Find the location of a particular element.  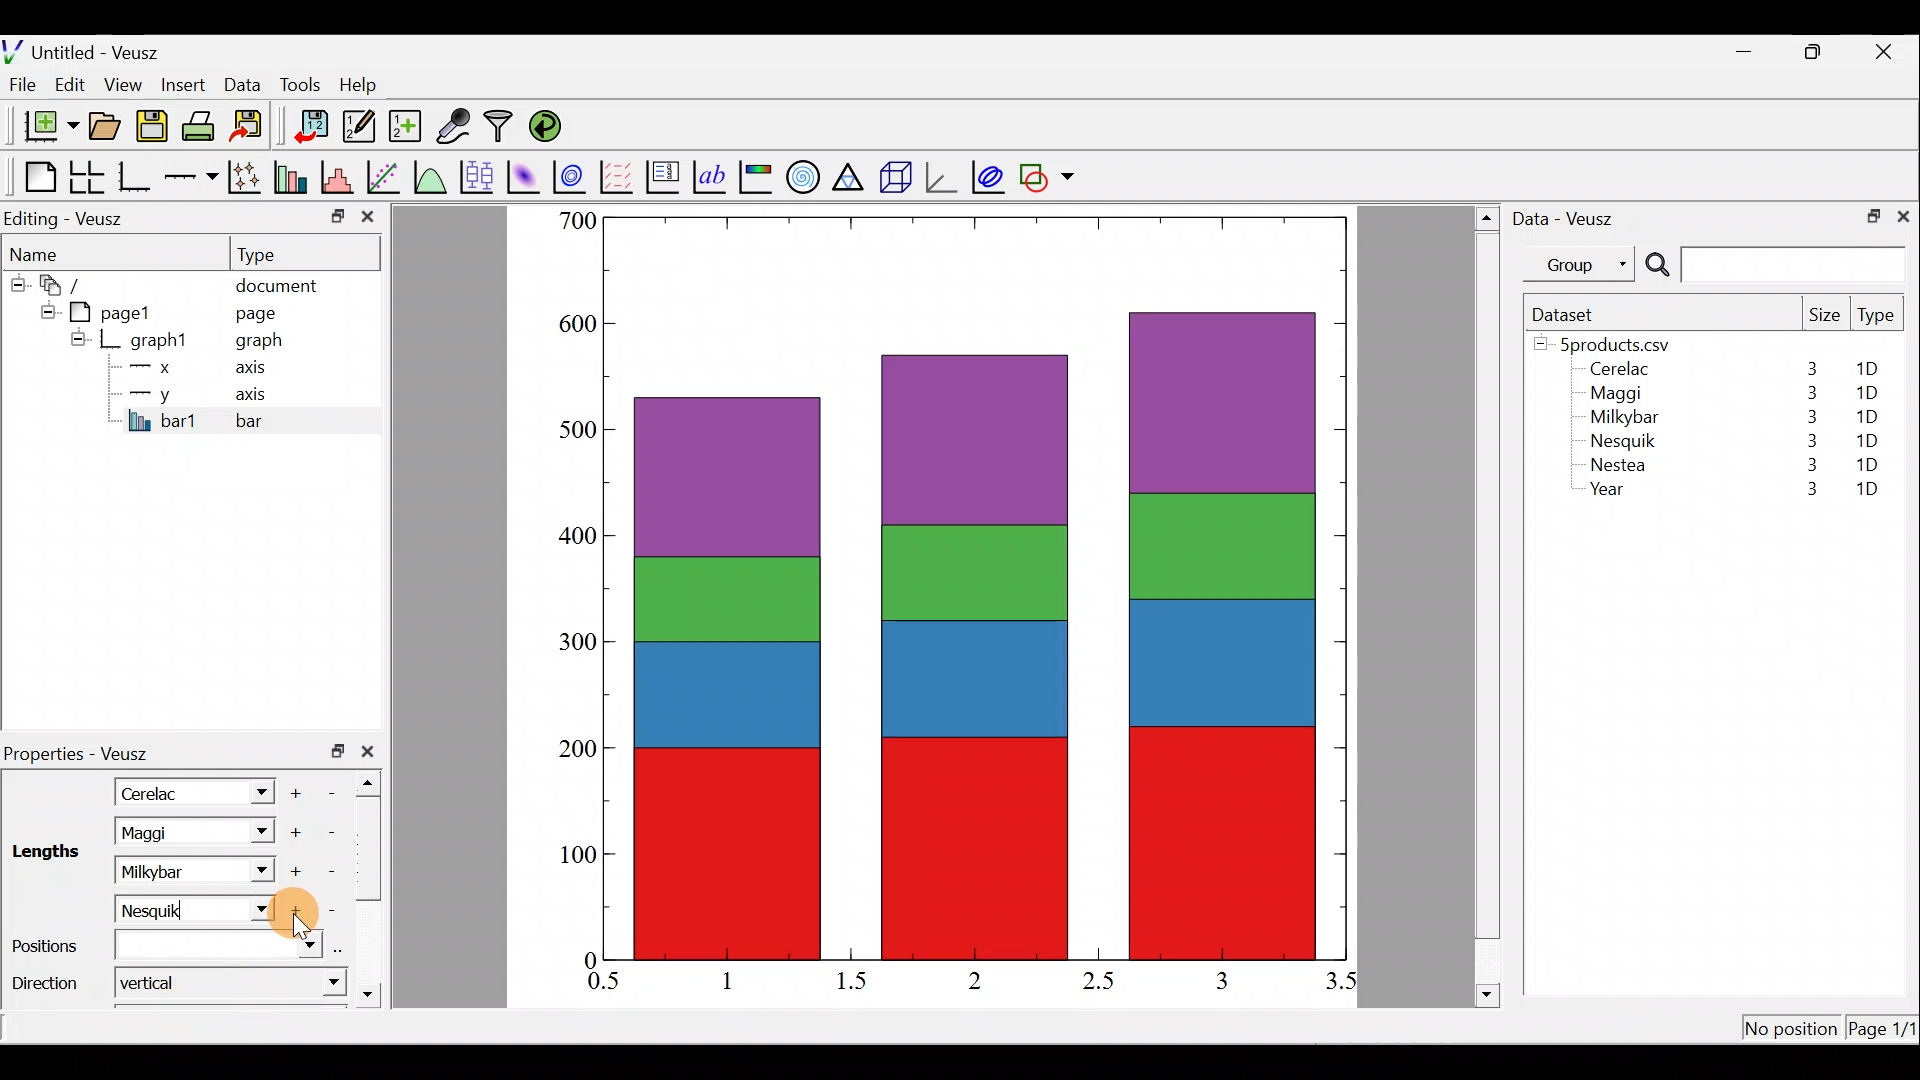

document widget is located at coordinates (71, 282).